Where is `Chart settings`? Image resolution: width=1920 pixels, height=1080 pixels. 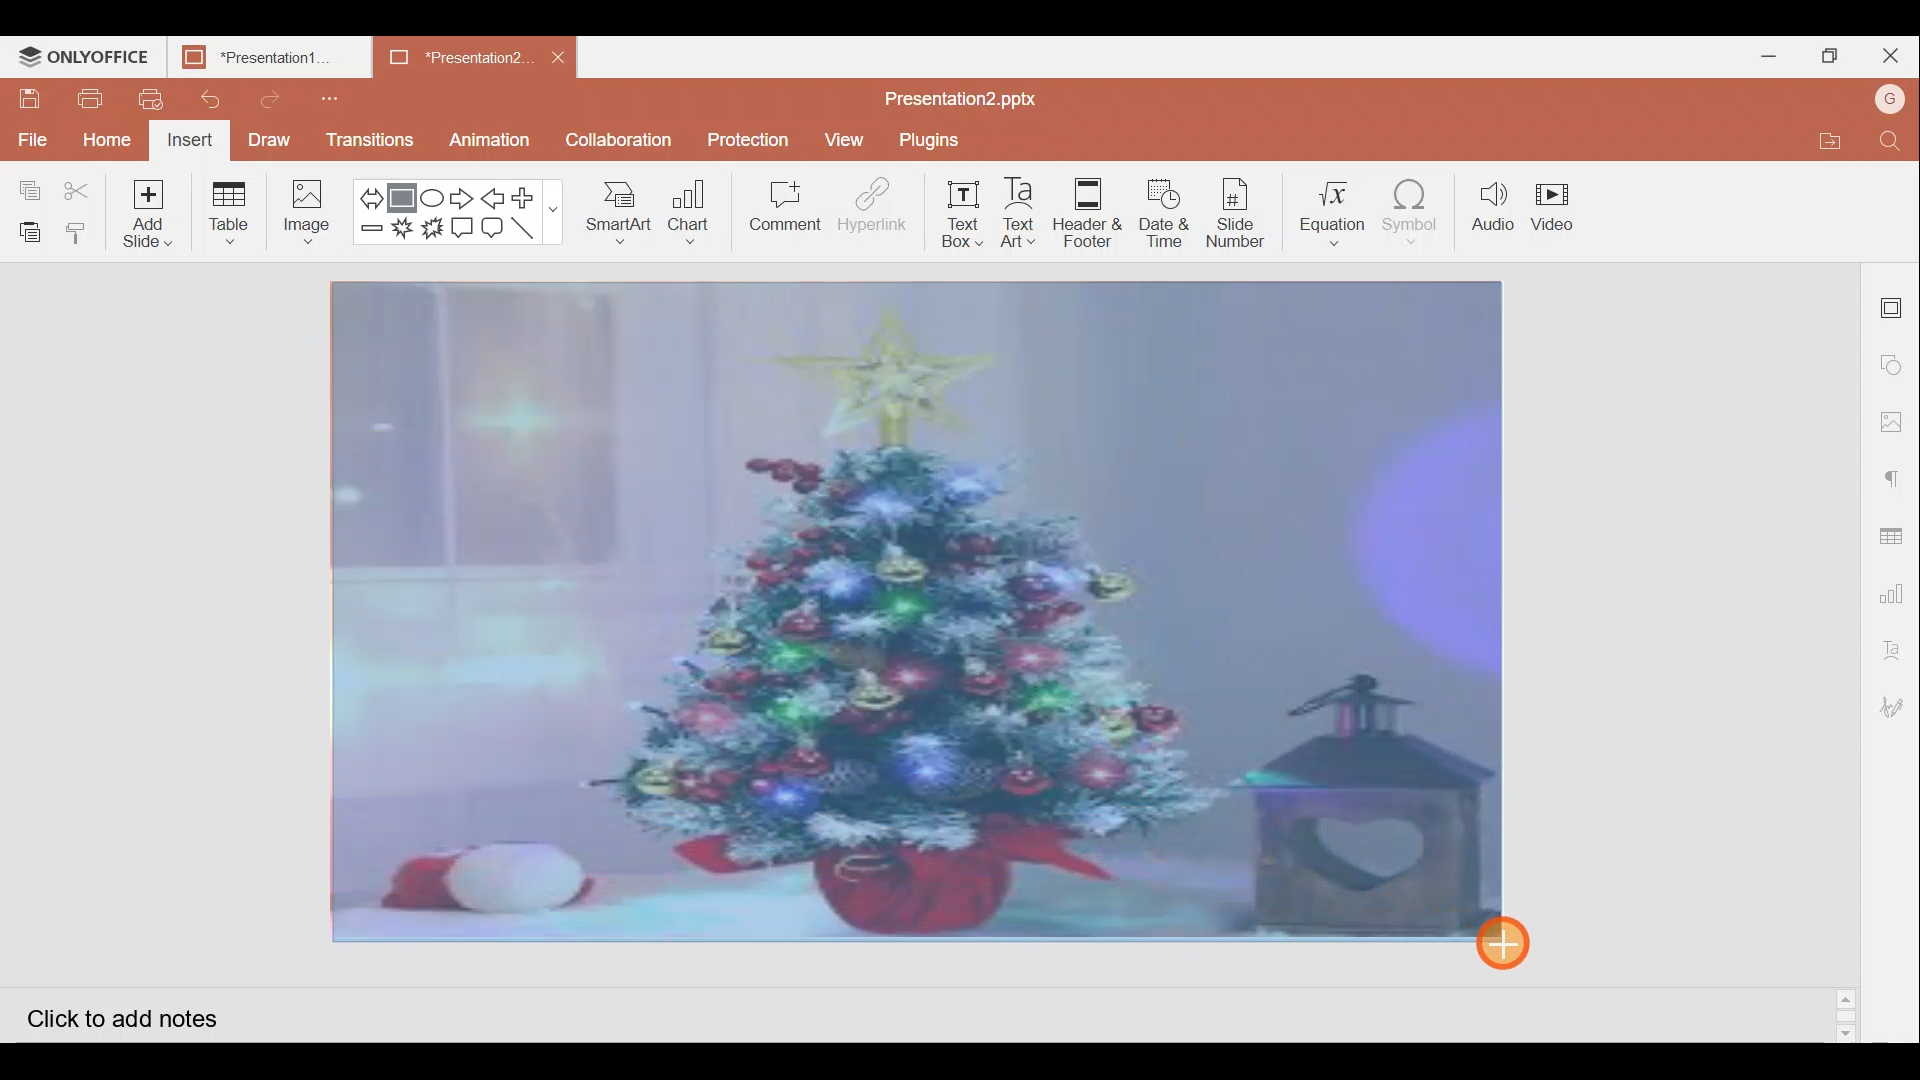 Chart settings is located at coordinates (1898, 586).